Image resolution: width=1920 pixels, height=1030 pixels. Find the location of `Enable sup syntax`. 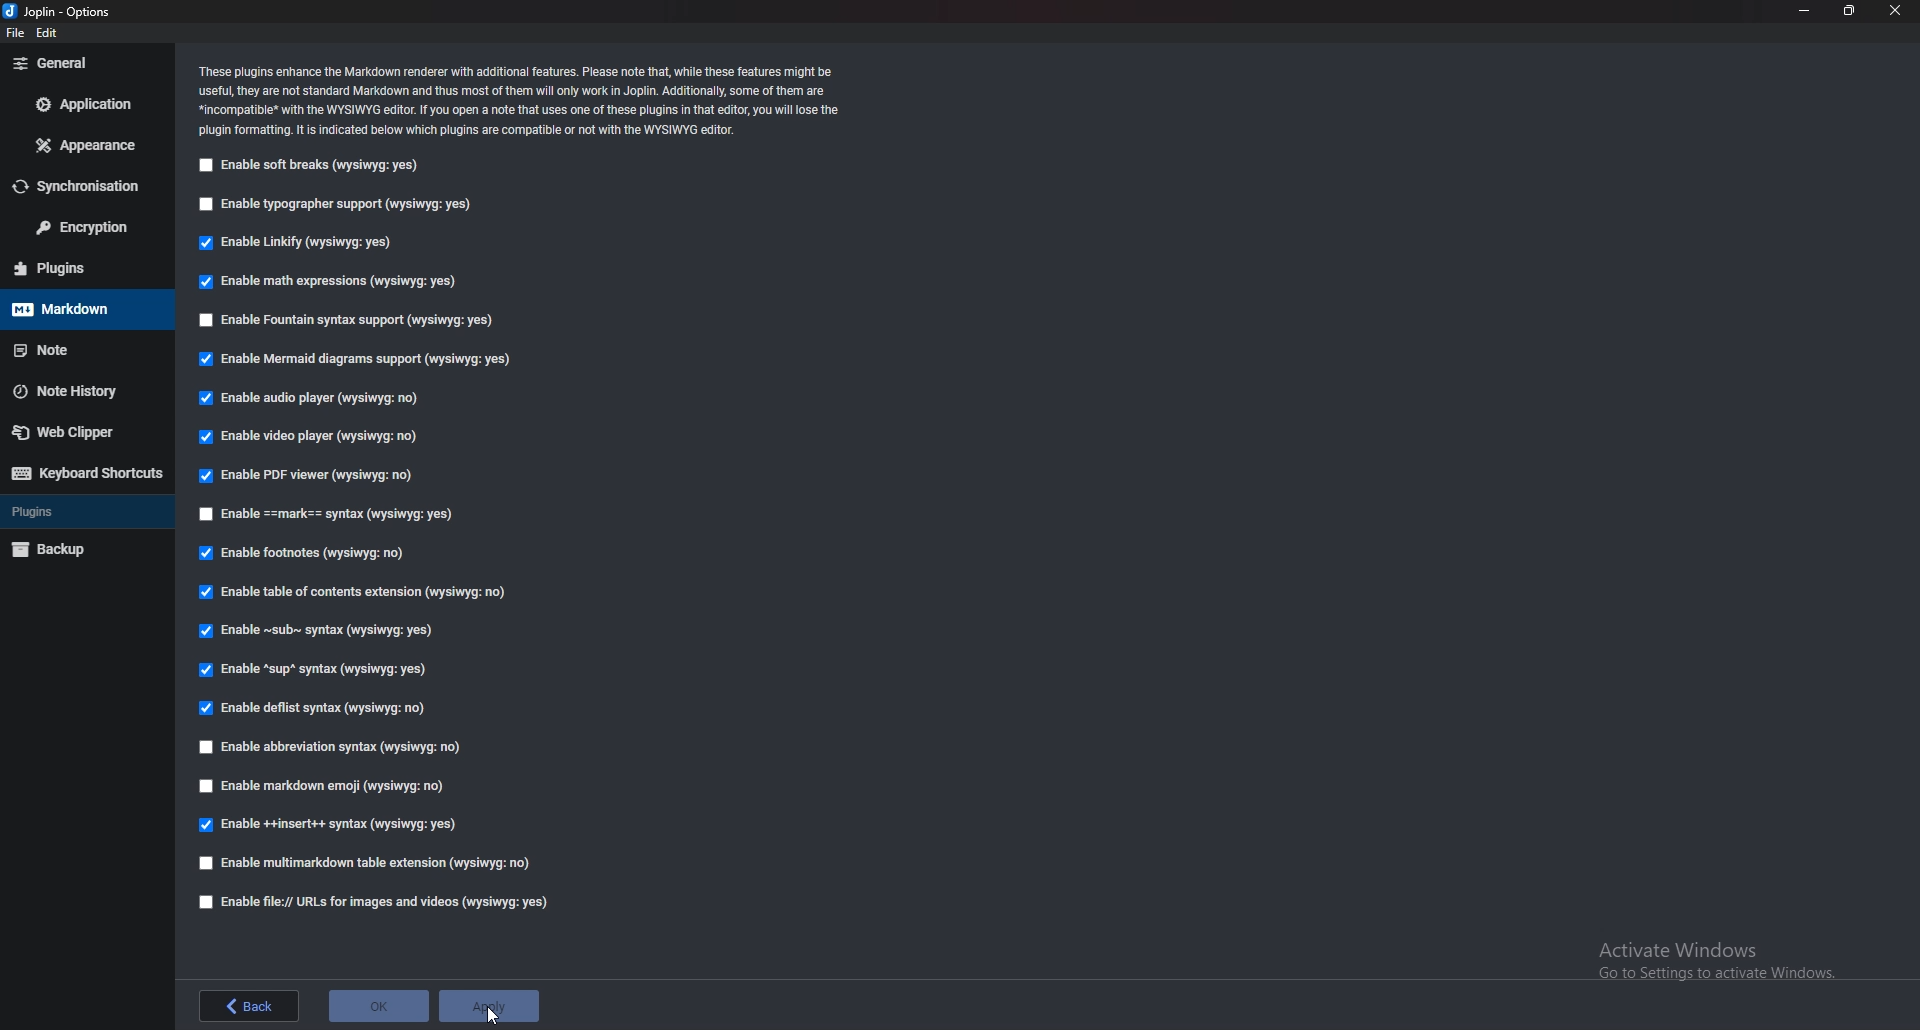

Enable sup syntax is located at coordinates (316, 668).